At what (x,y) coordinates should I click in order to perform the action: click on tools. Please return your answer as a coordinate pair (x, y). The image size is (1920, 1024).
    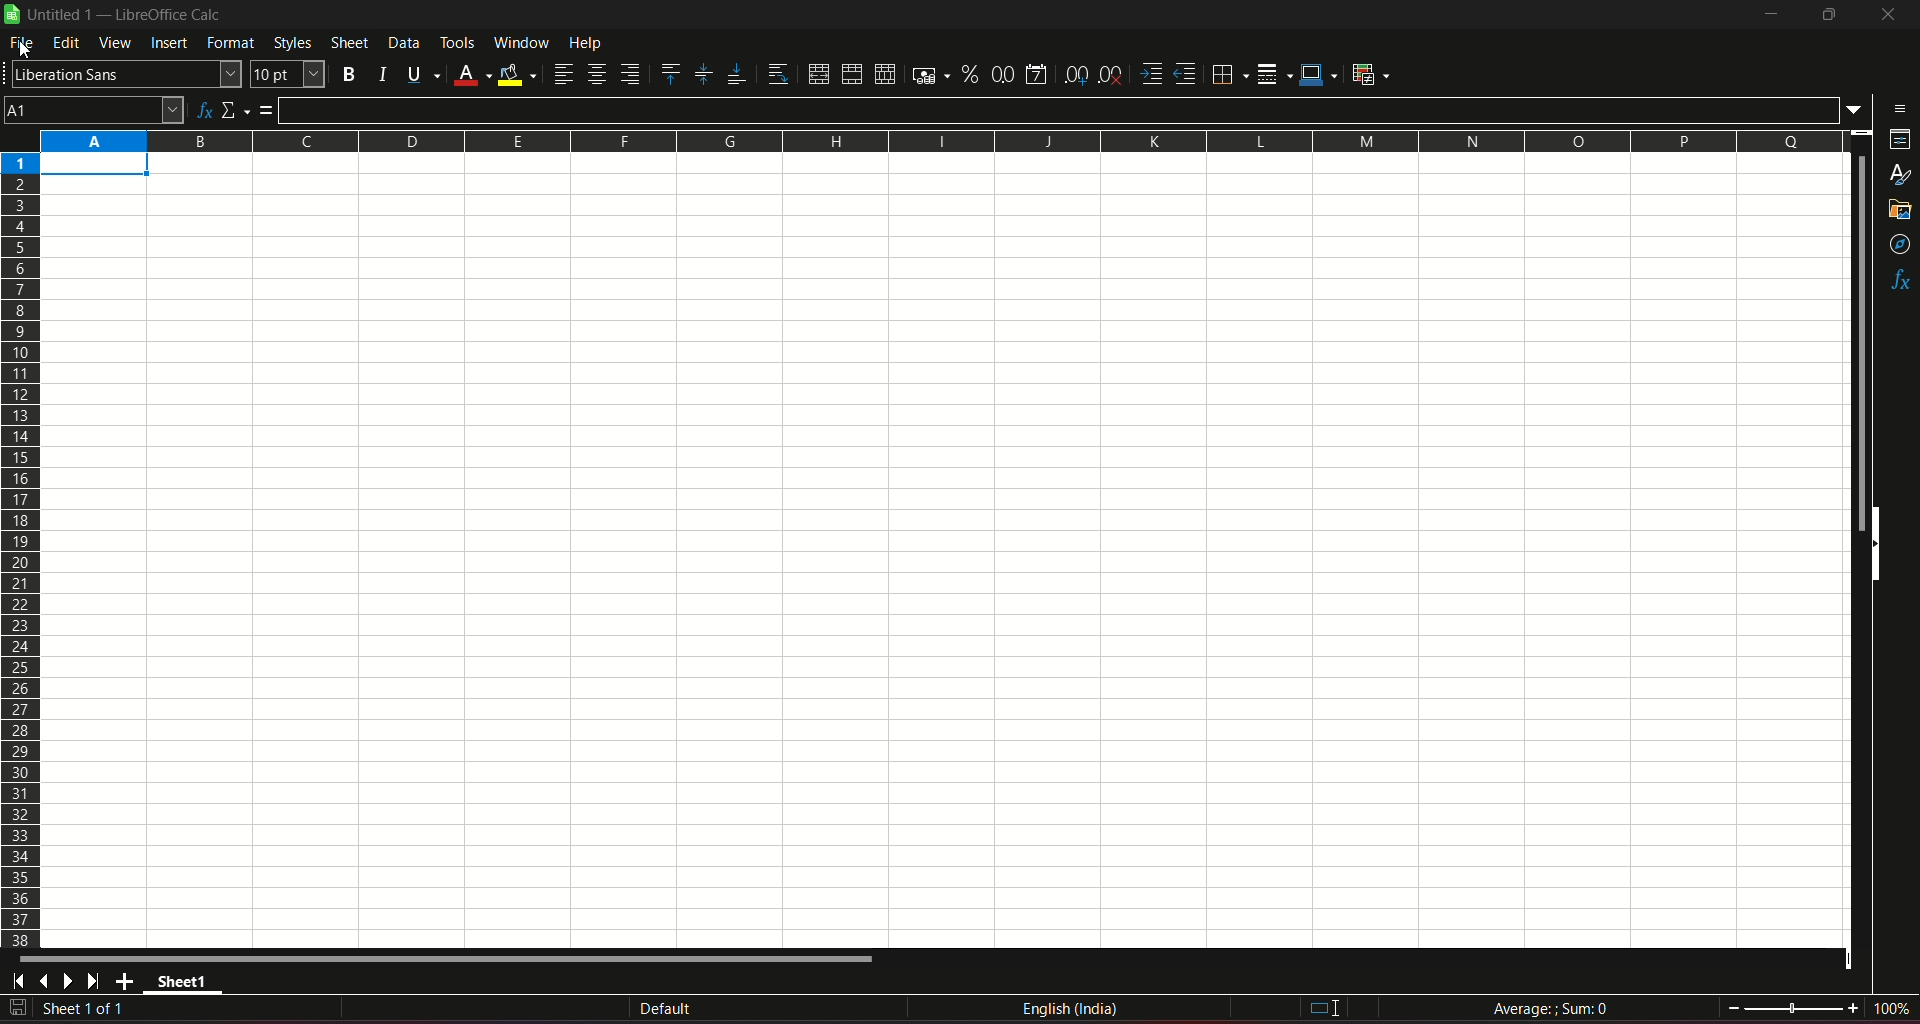
    Looking at the image, I should click on (458, 42).